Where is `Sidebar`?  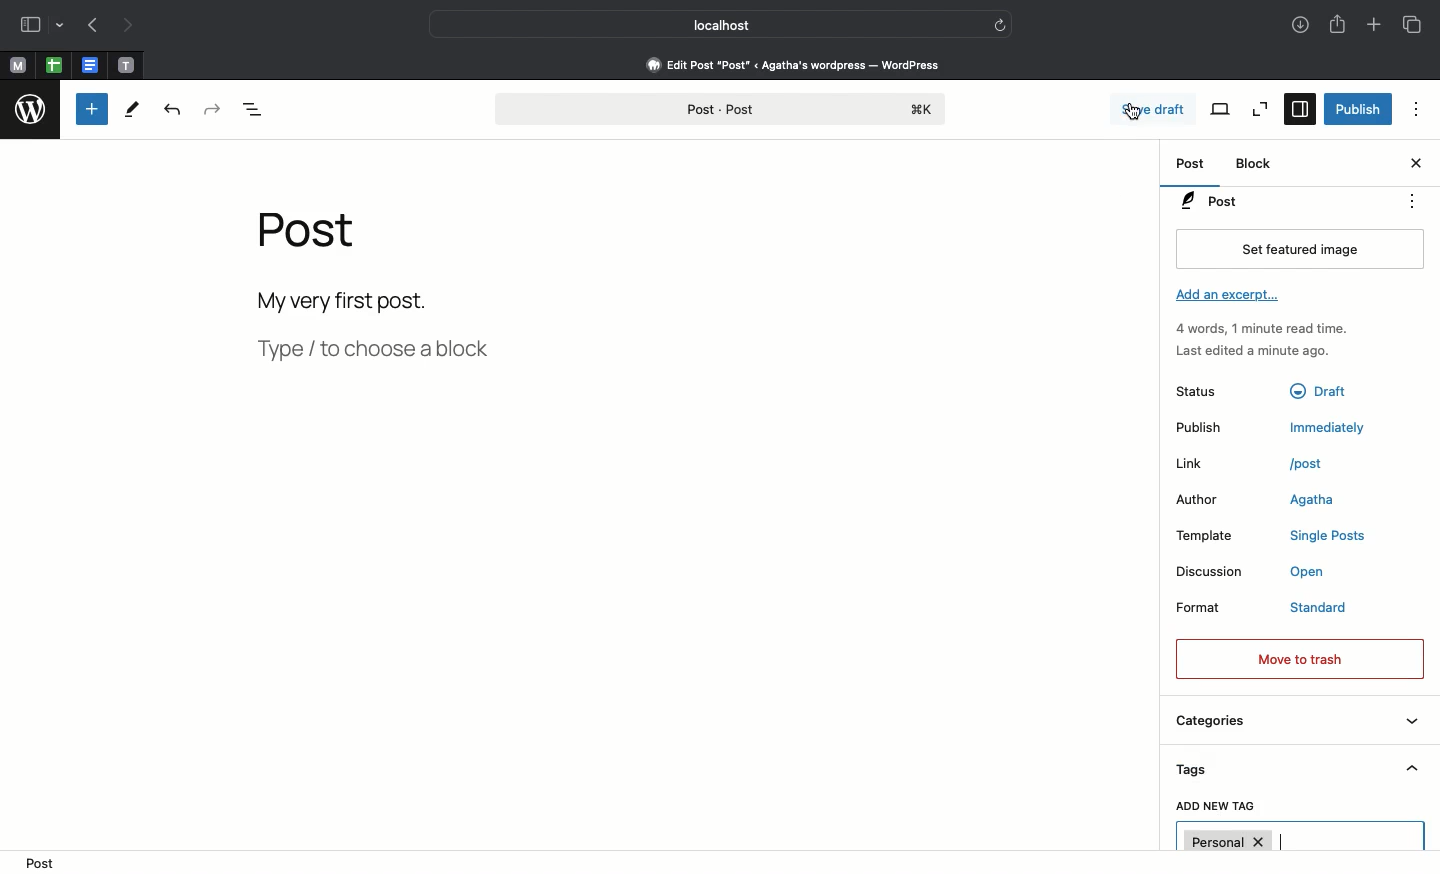
Sidebar is located at coordinates (31, 26).